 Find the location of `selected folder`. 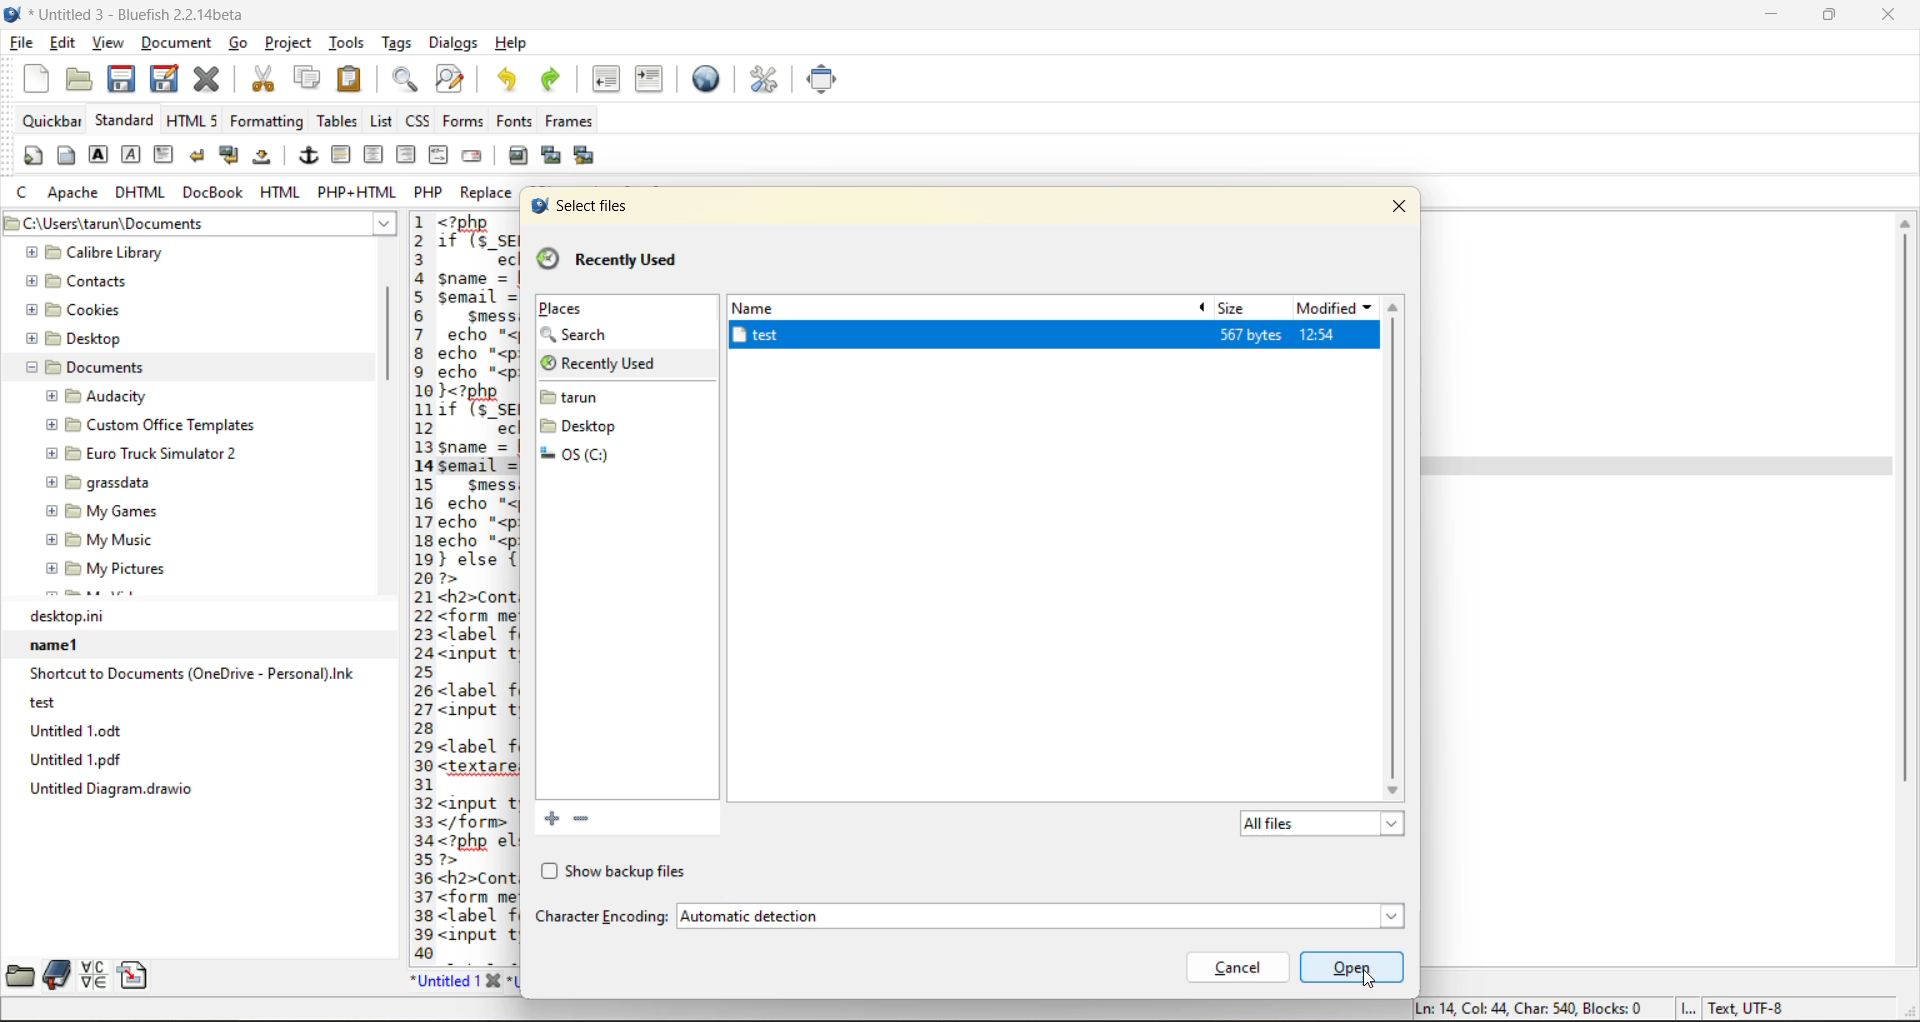

selected folder is located at coordinates (625, 366).